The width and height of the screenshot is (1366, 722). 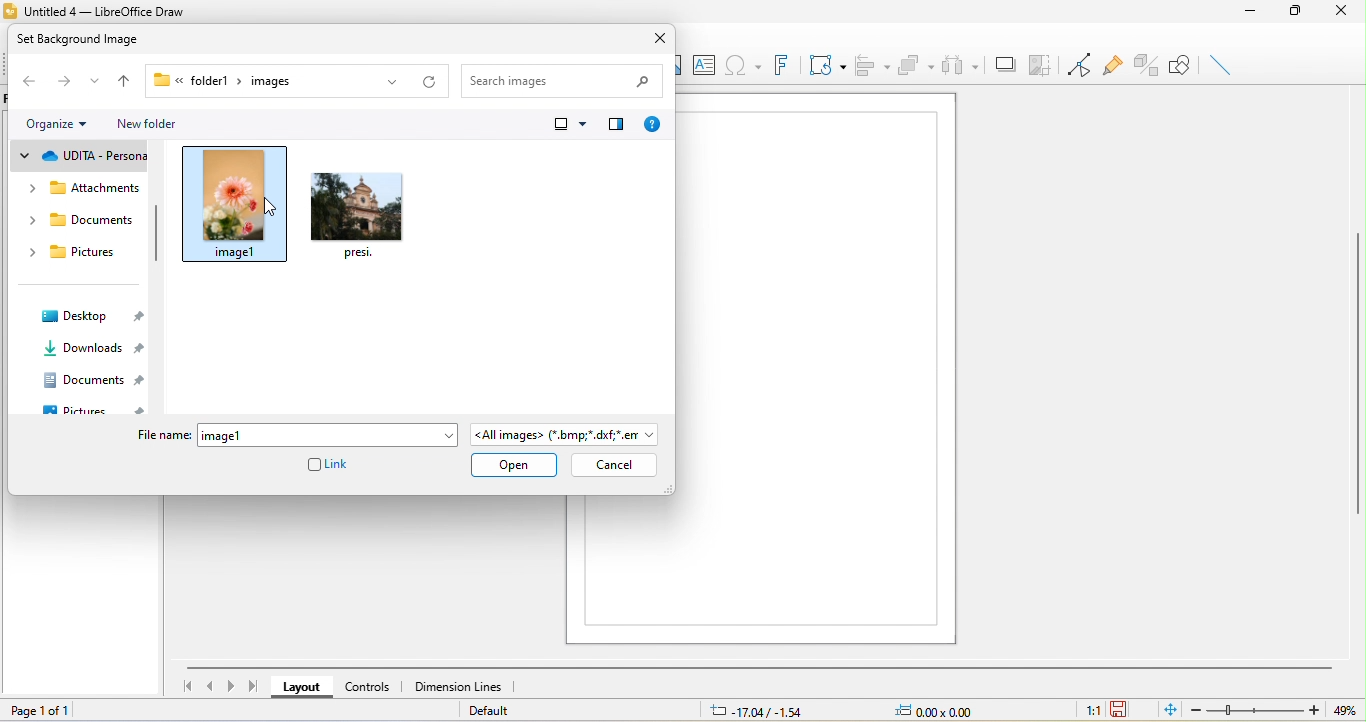 I want to click on layout, so click(x=302, y=688).